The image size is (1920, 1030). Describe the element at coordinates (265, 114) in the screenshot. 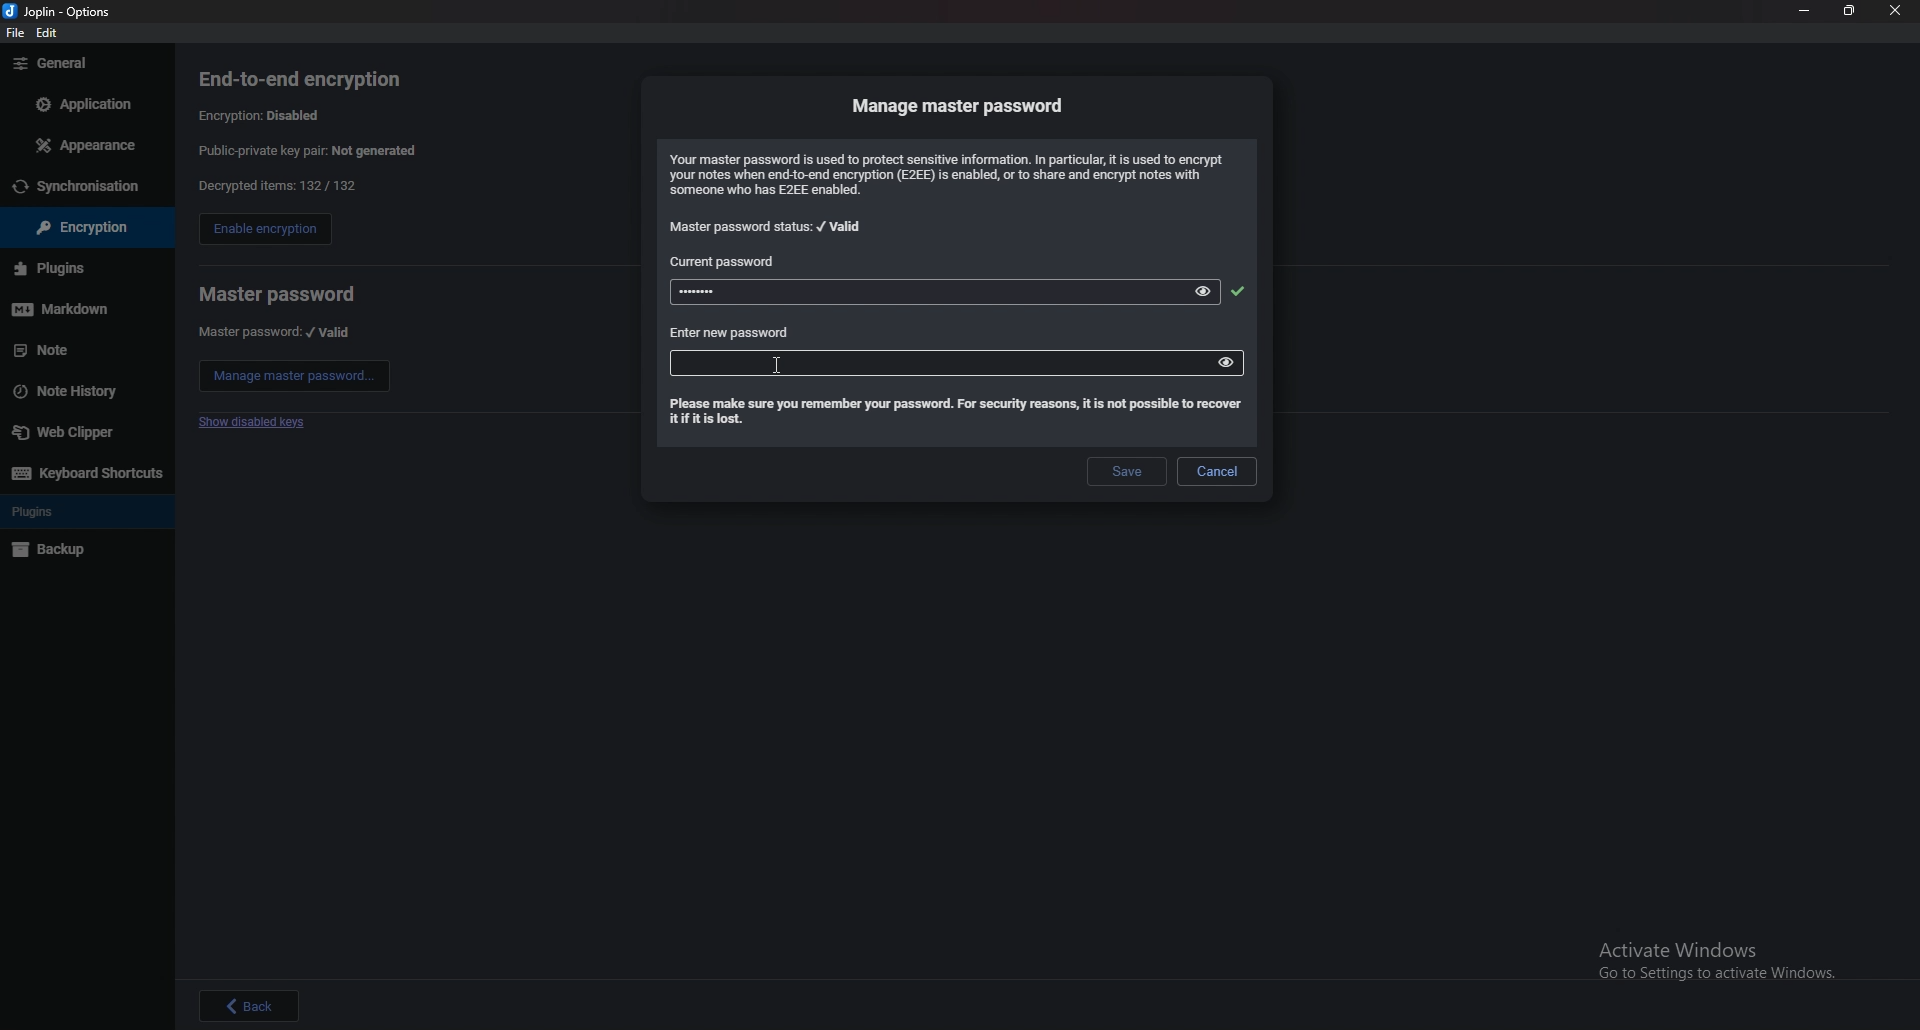

I see `encryption` at that location.